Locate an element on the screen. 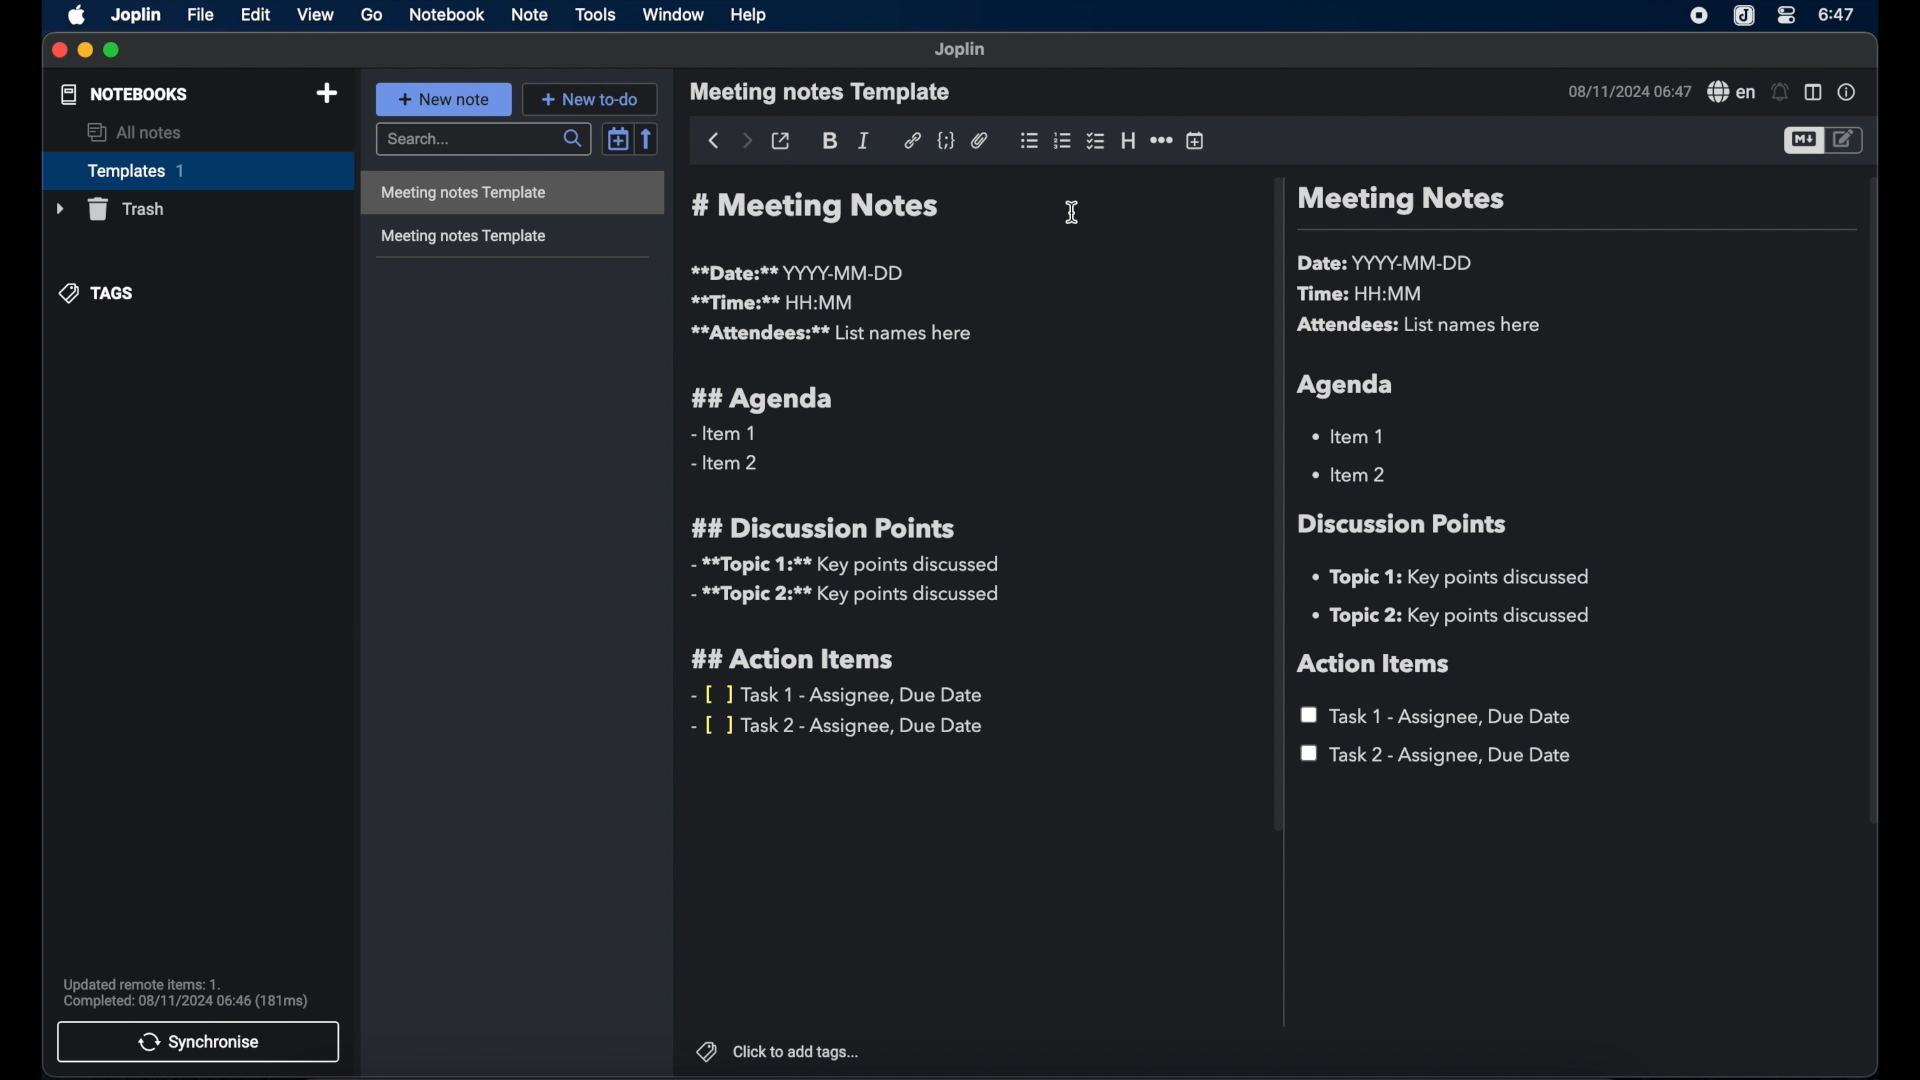 Image resolution: width=1920 pixels, height=1080 pixels. text cursor is located at coordinates (1073, 214).